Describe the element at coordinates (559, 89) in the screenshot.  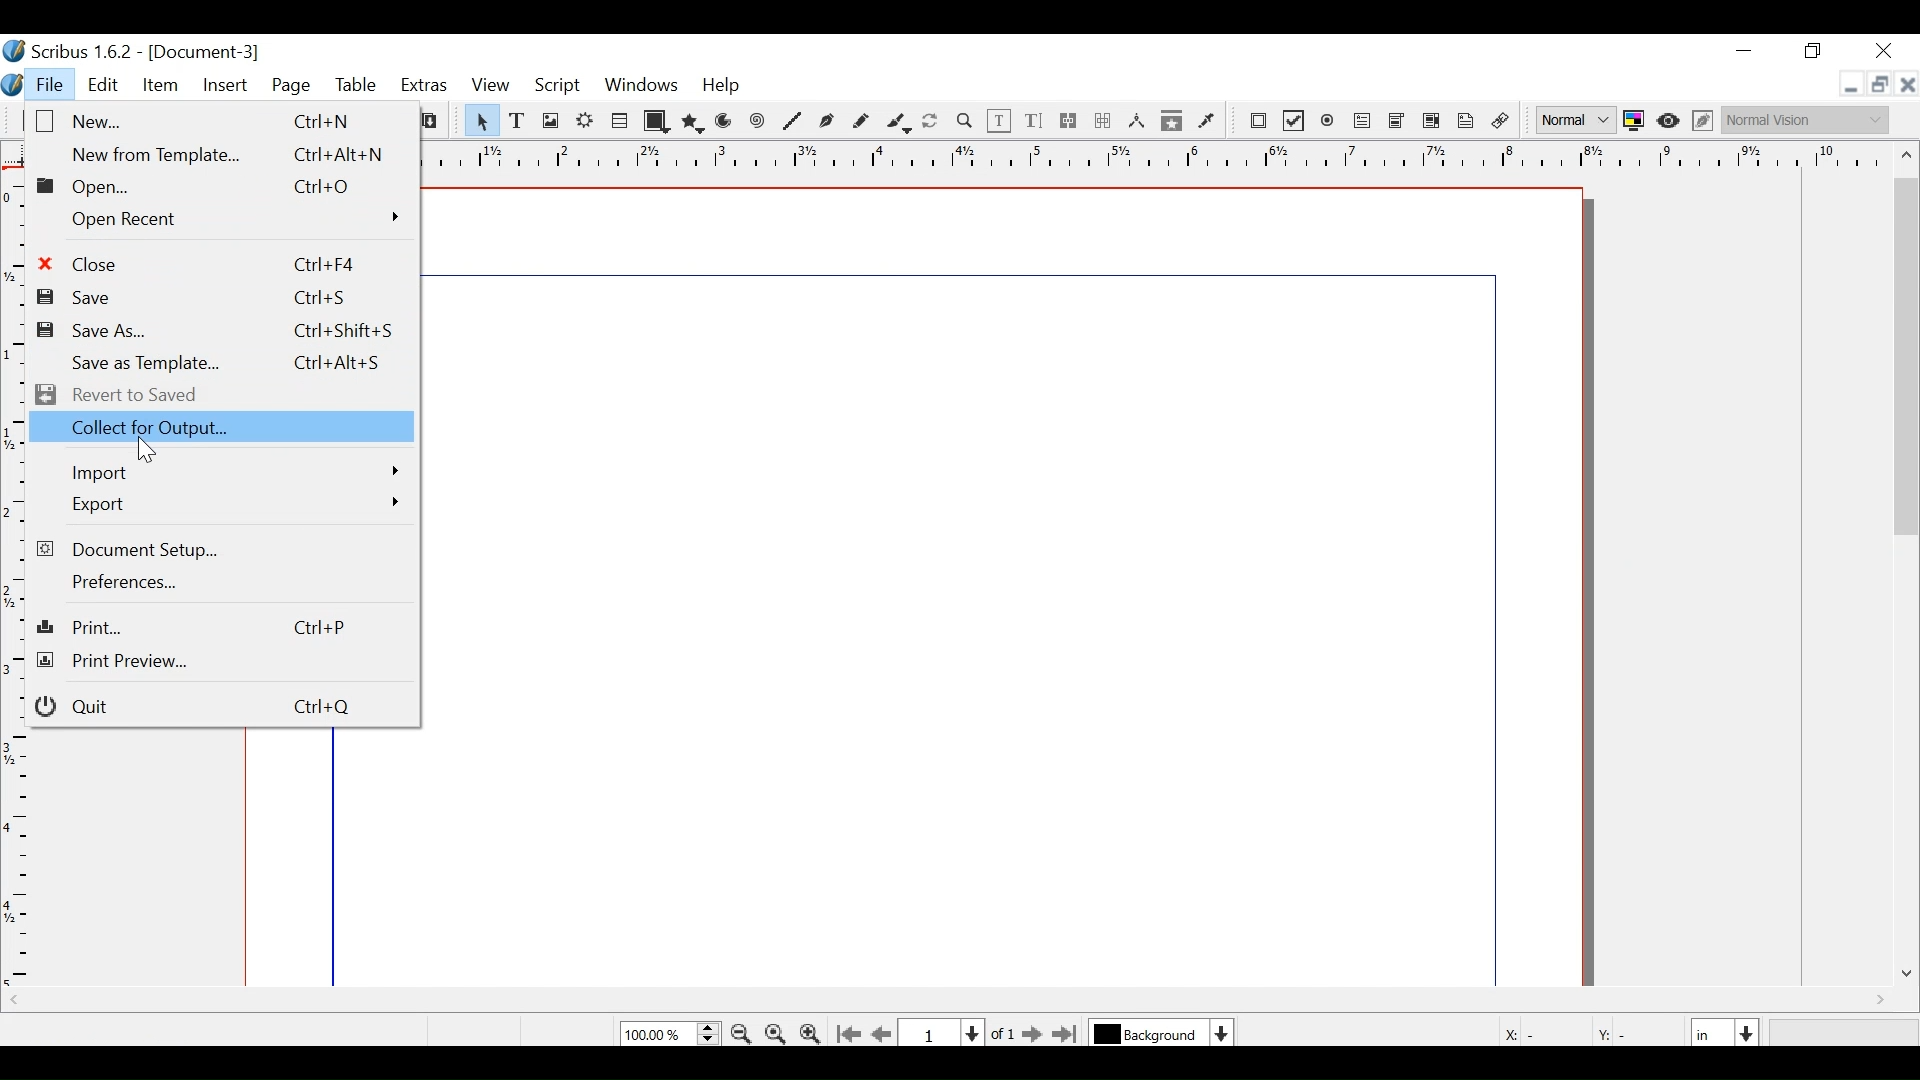
I see `Script` at that location.